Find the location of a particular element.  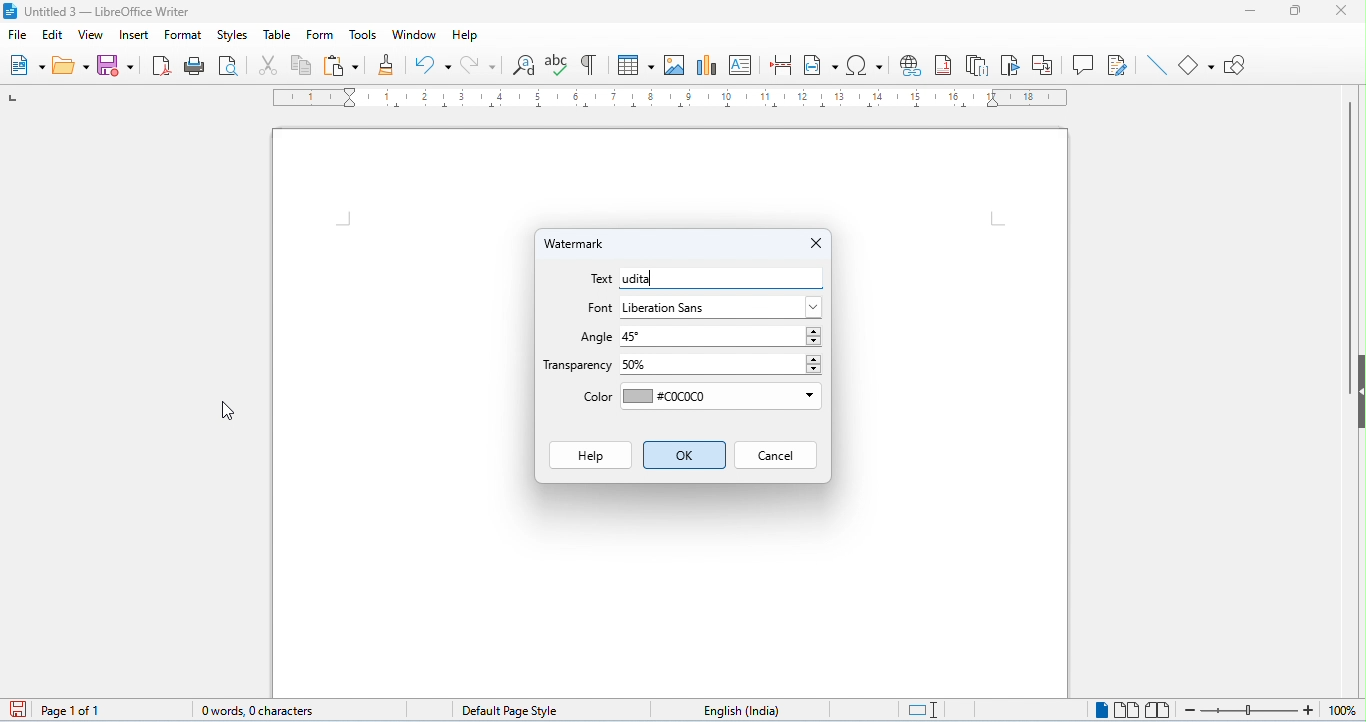

save is located at coordinates (16, 709).